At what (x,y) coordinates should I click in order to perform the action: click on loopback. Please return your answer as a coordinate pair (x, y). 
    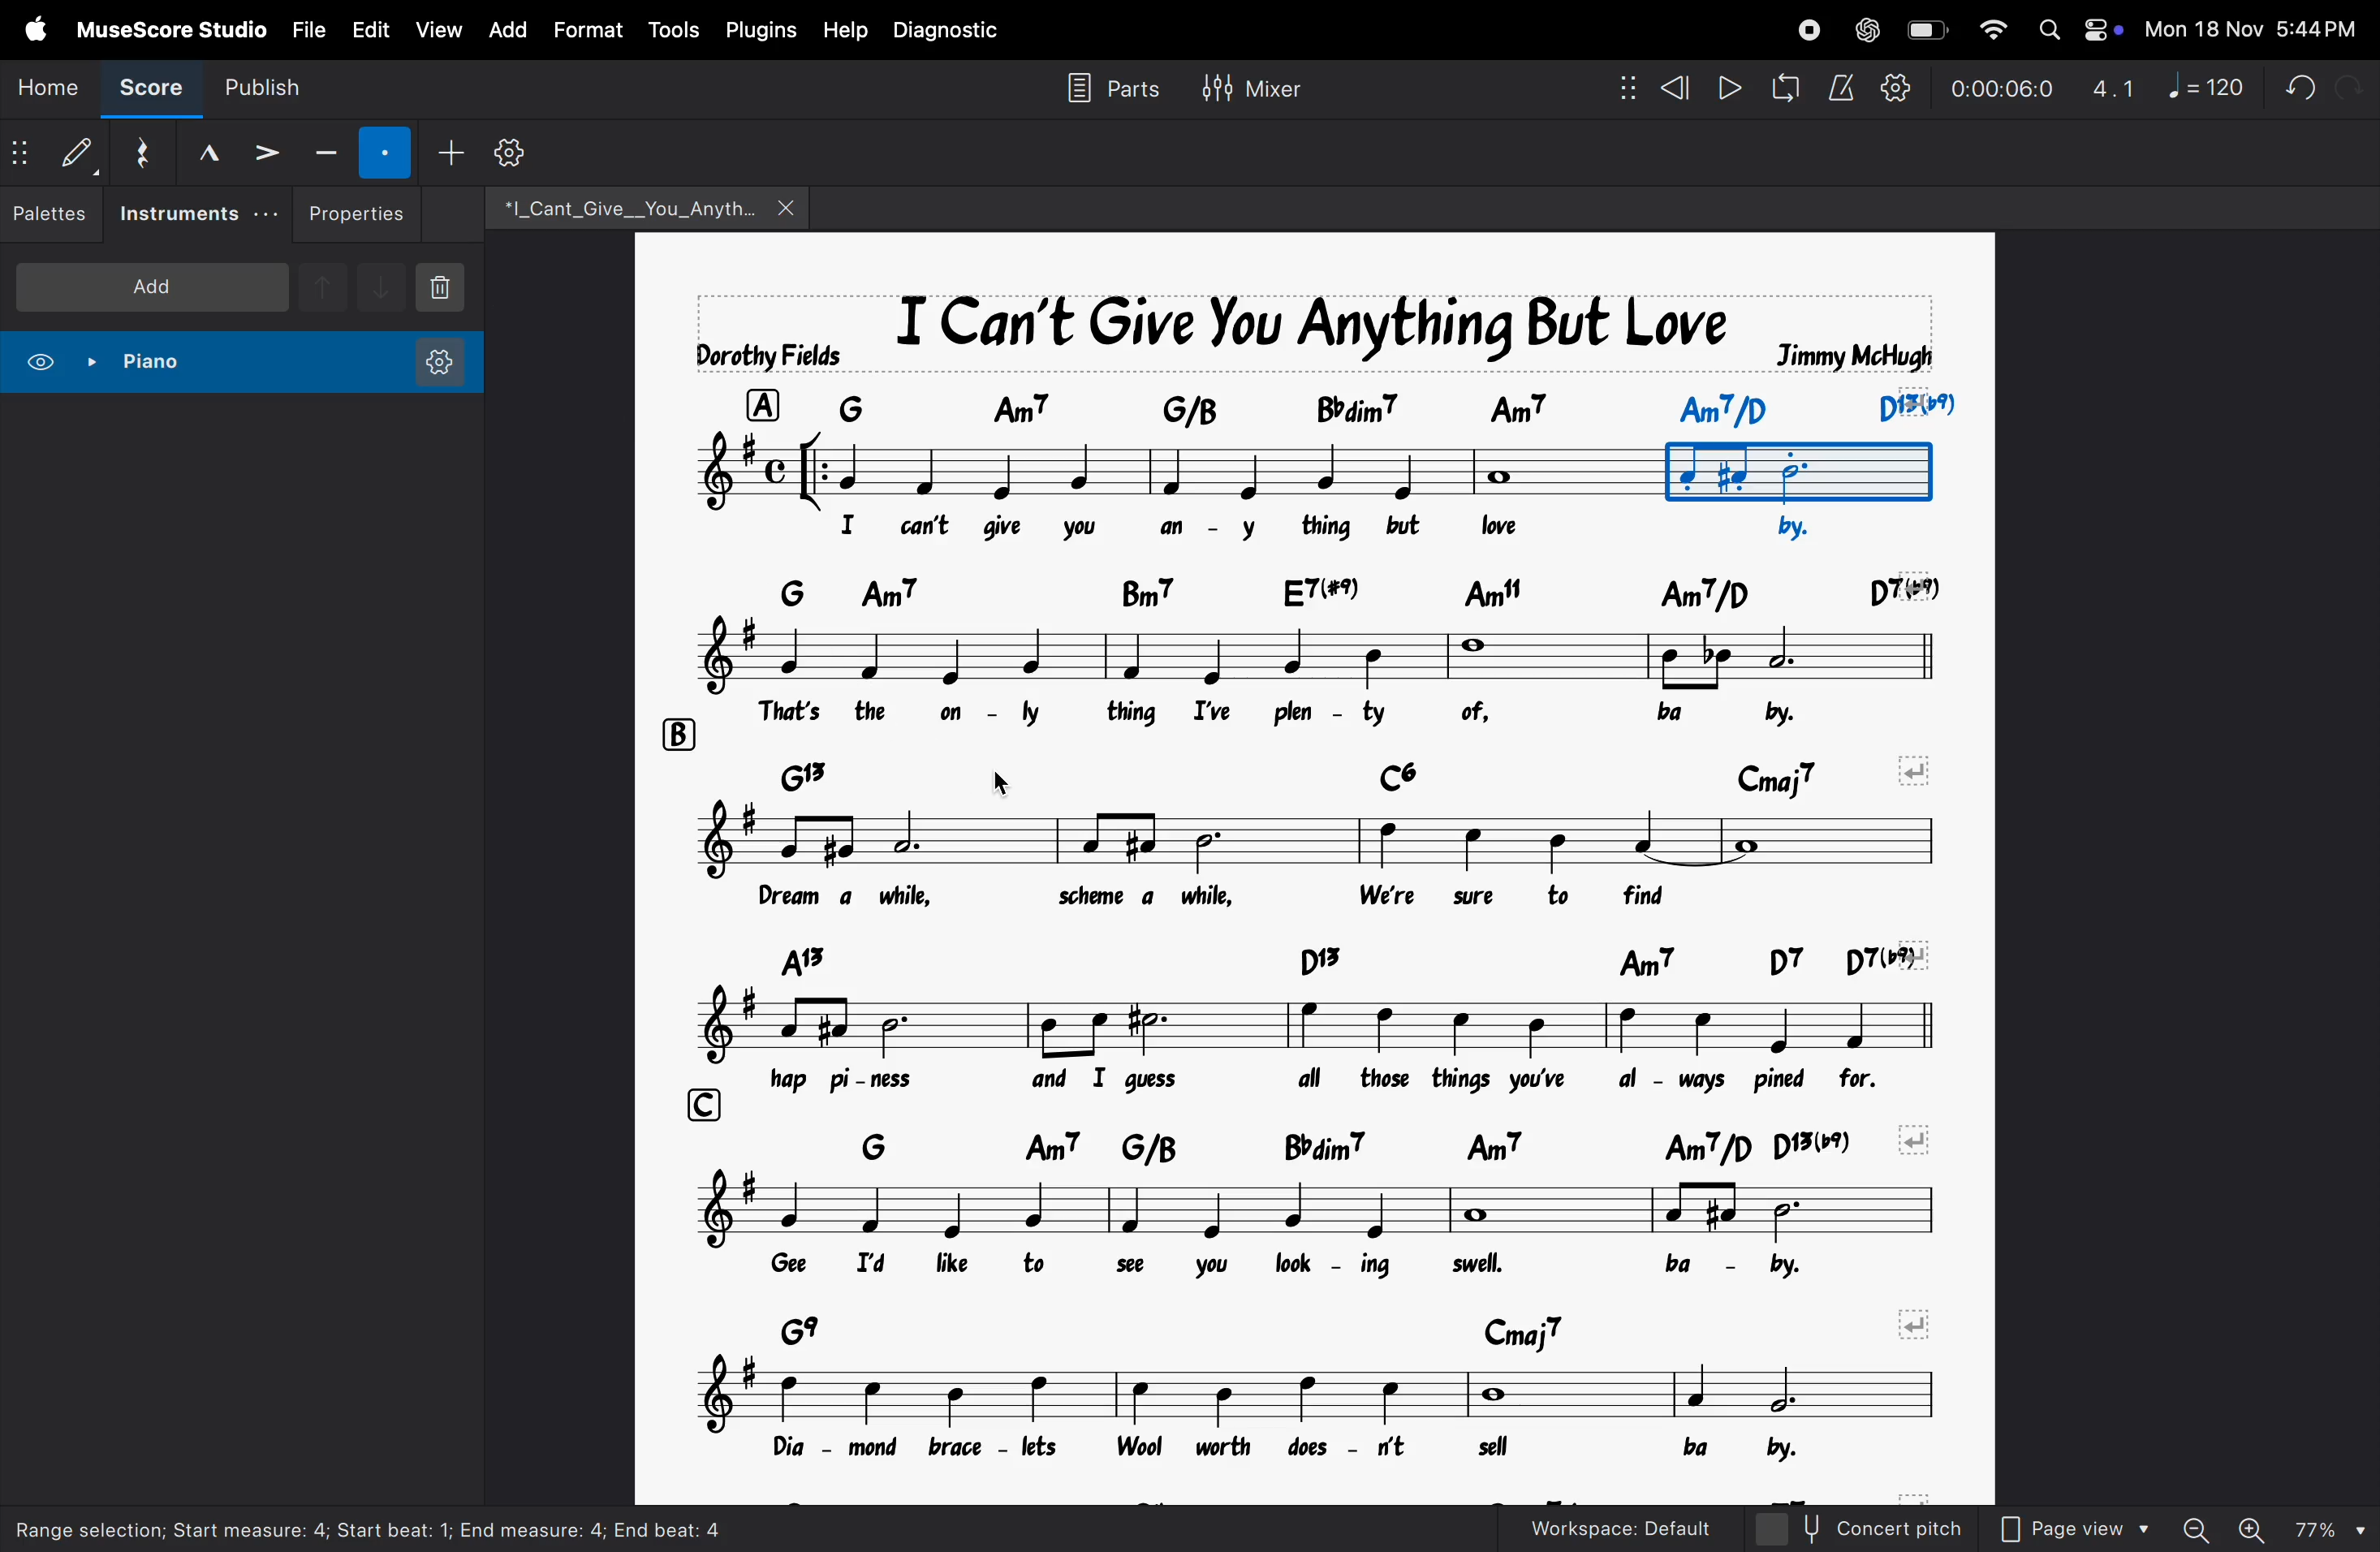
    Looking at the image, I should click on (1784, 87).